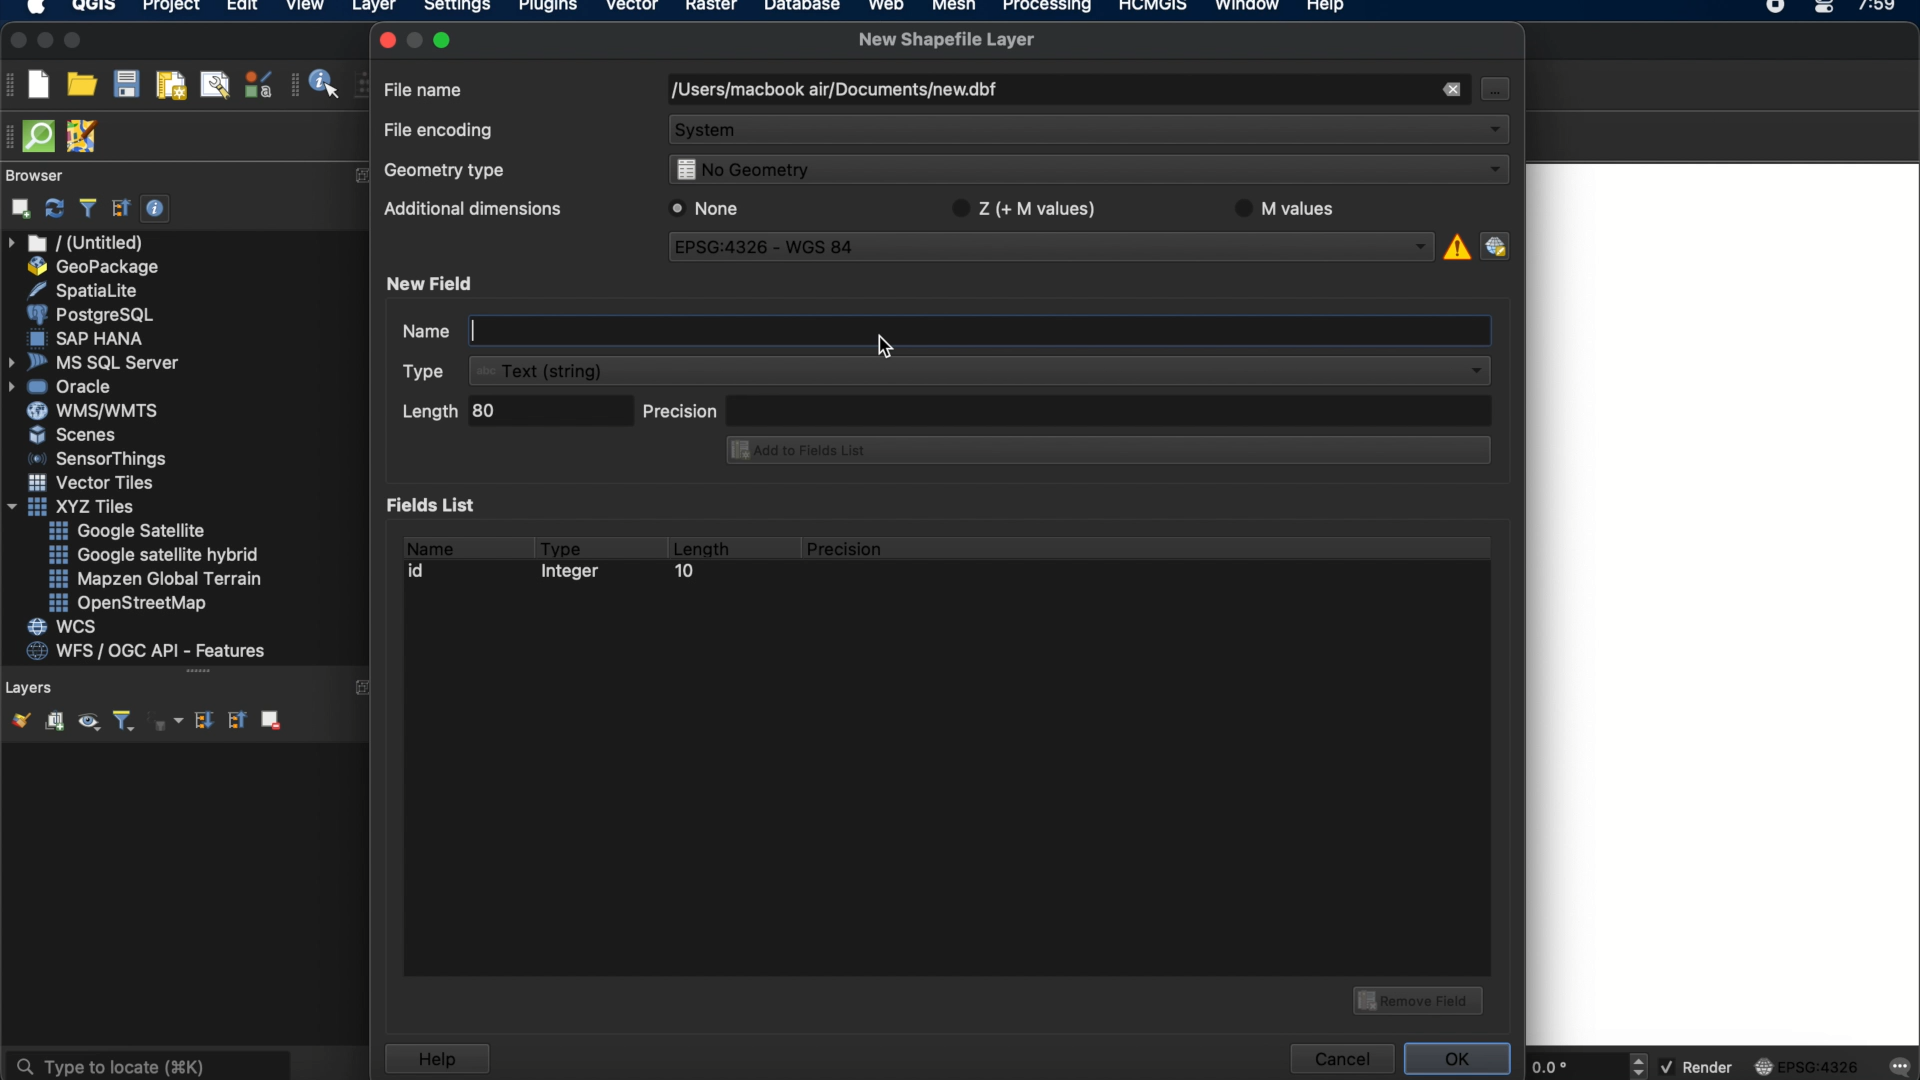 Image resolution: width=1920 pixels, height=1080 pixels. Describe the element at coordinates (700, 545) in the screenshot. I see `length` at that location.